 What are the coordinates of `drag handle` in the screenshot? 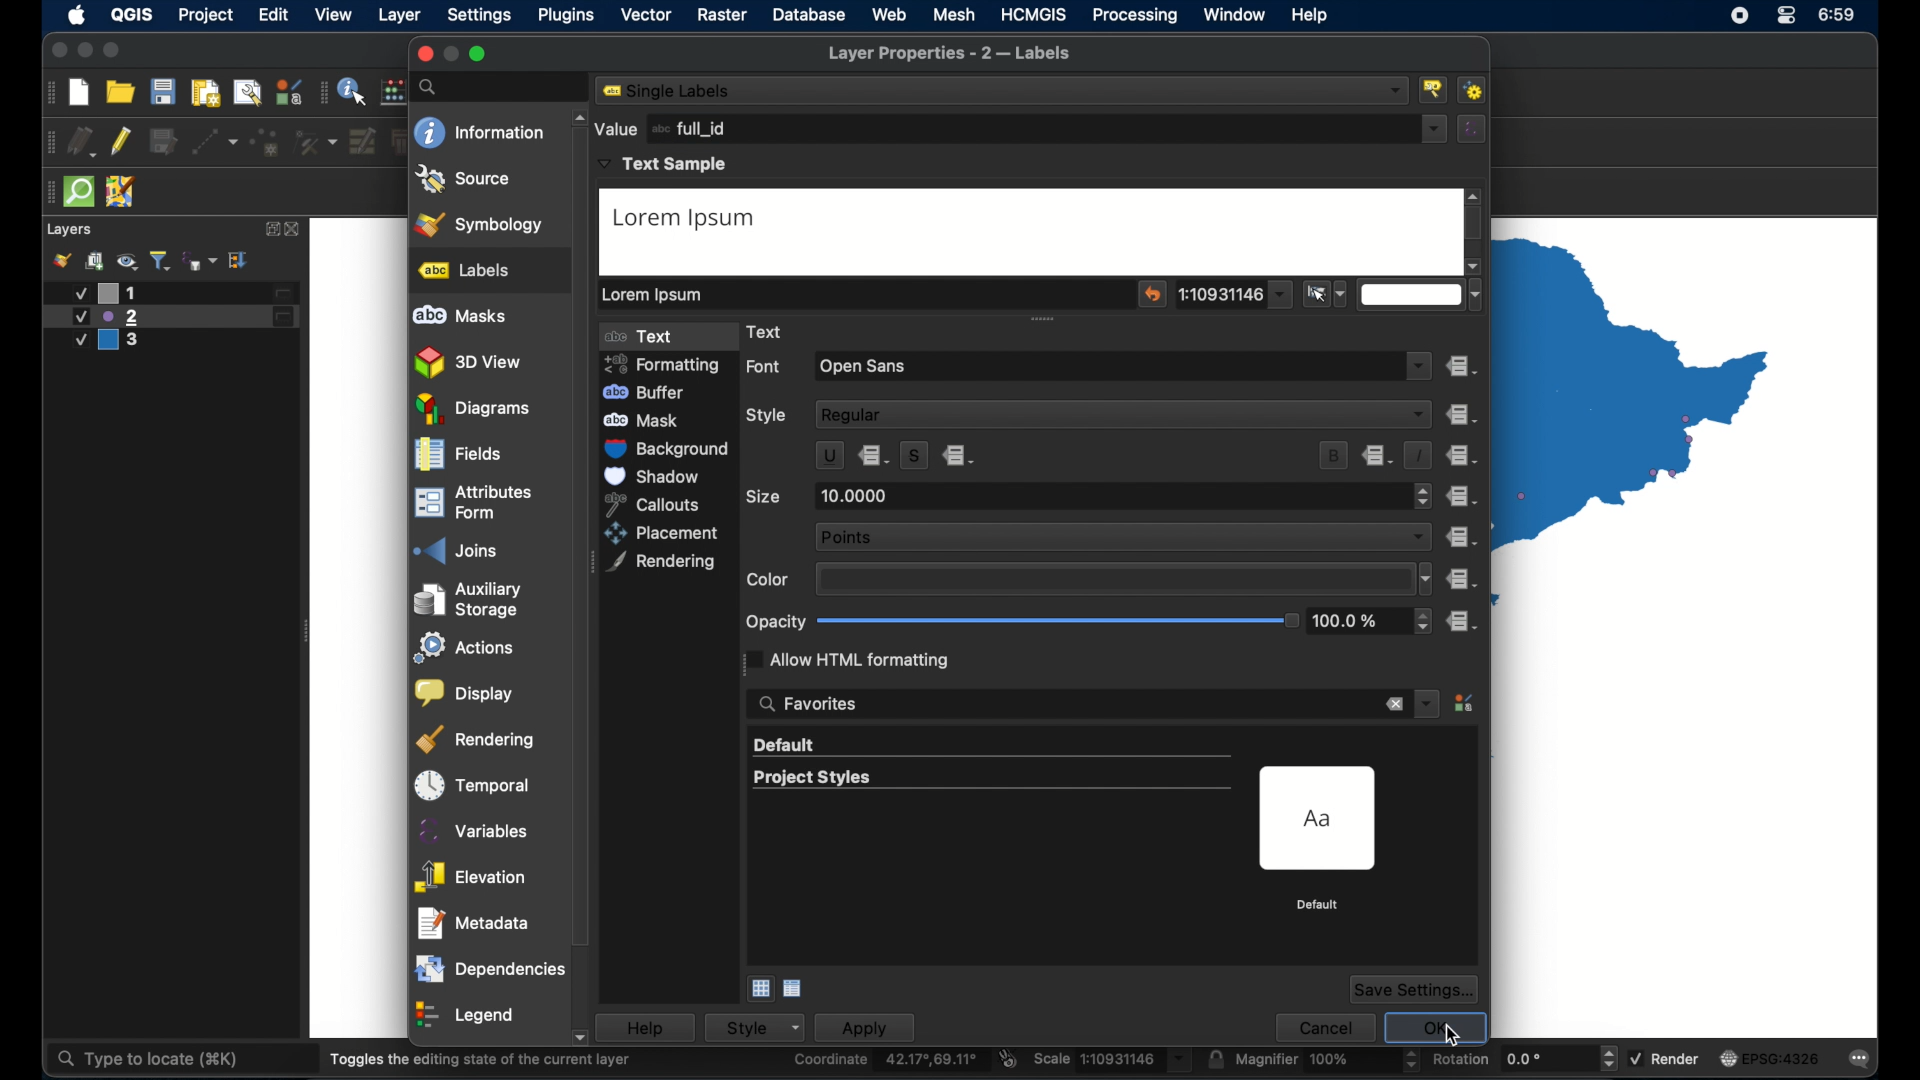 It's located at (47, 193).